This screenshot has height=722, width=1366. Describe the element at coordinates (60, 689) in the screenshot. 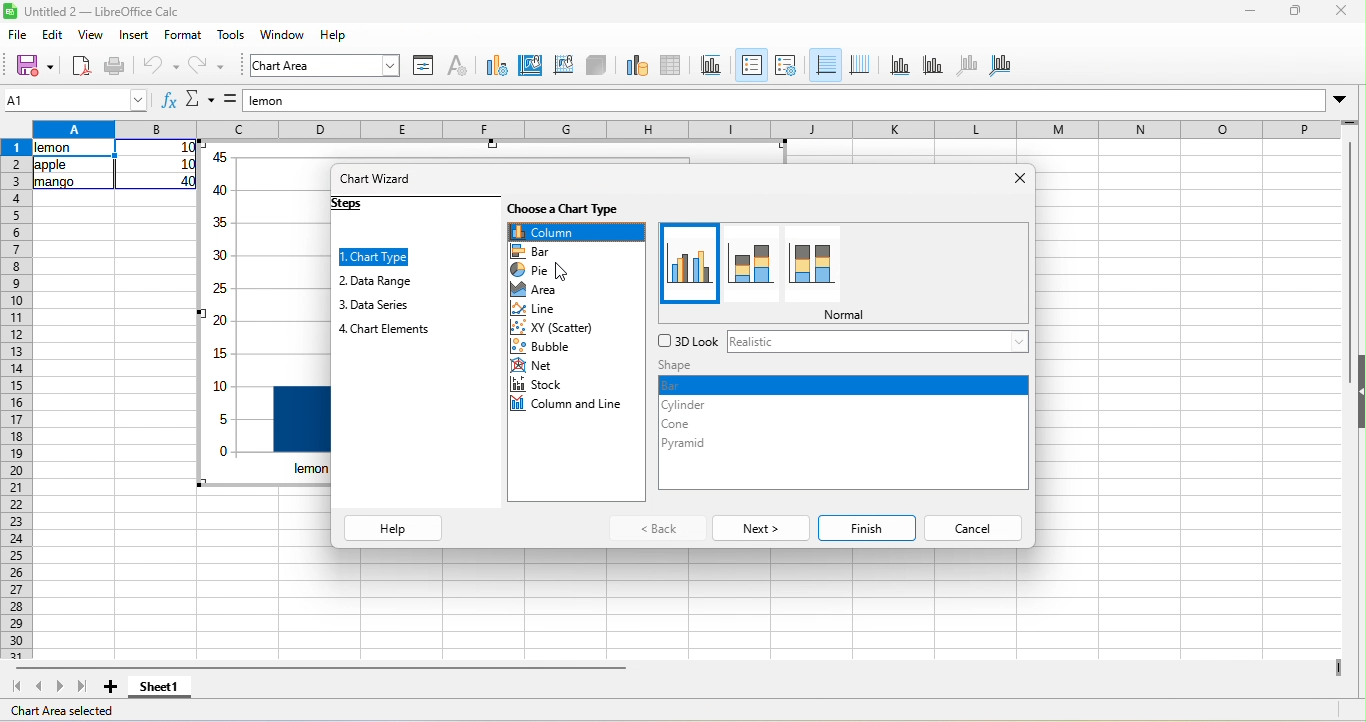

I see `scroll to next slheet` at that location.